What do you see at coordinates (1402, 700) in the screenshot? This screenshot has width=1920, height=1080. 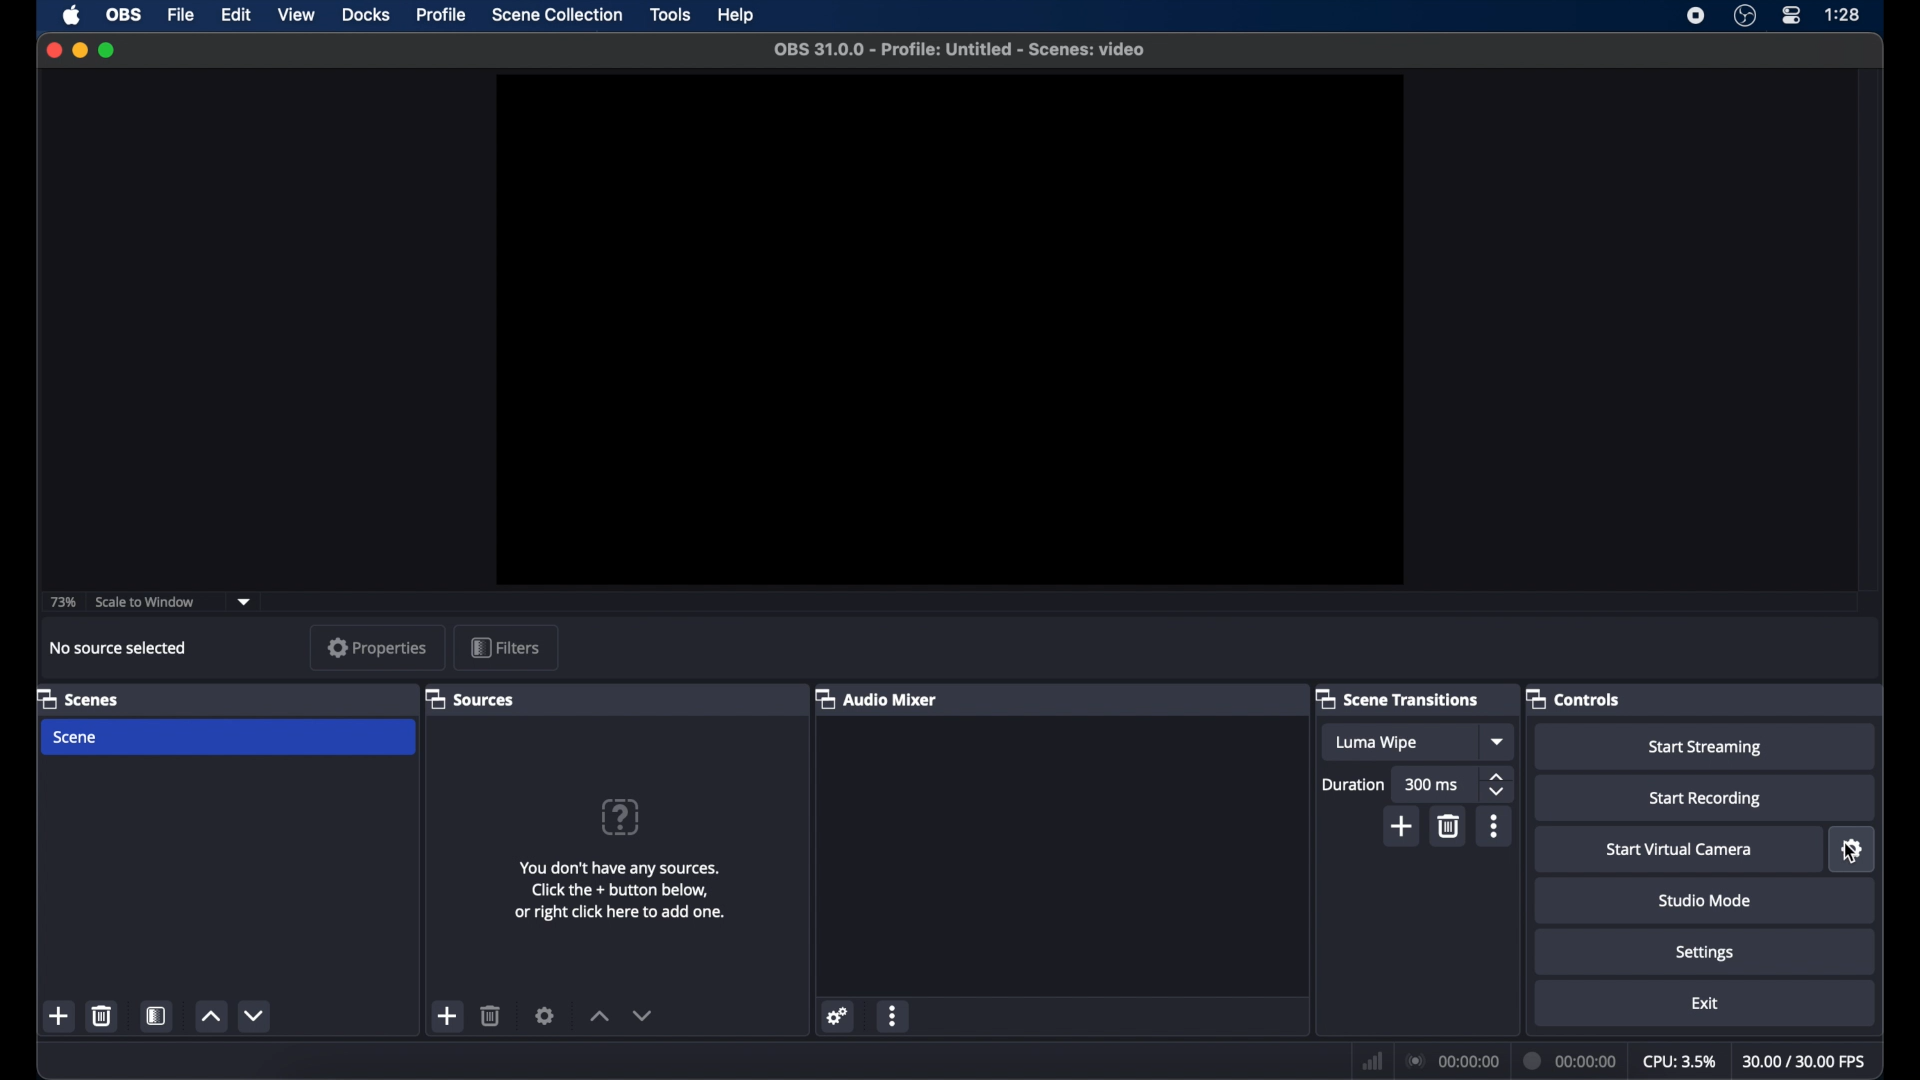 I see `scene transitions` at bounding box center [1402, 700].